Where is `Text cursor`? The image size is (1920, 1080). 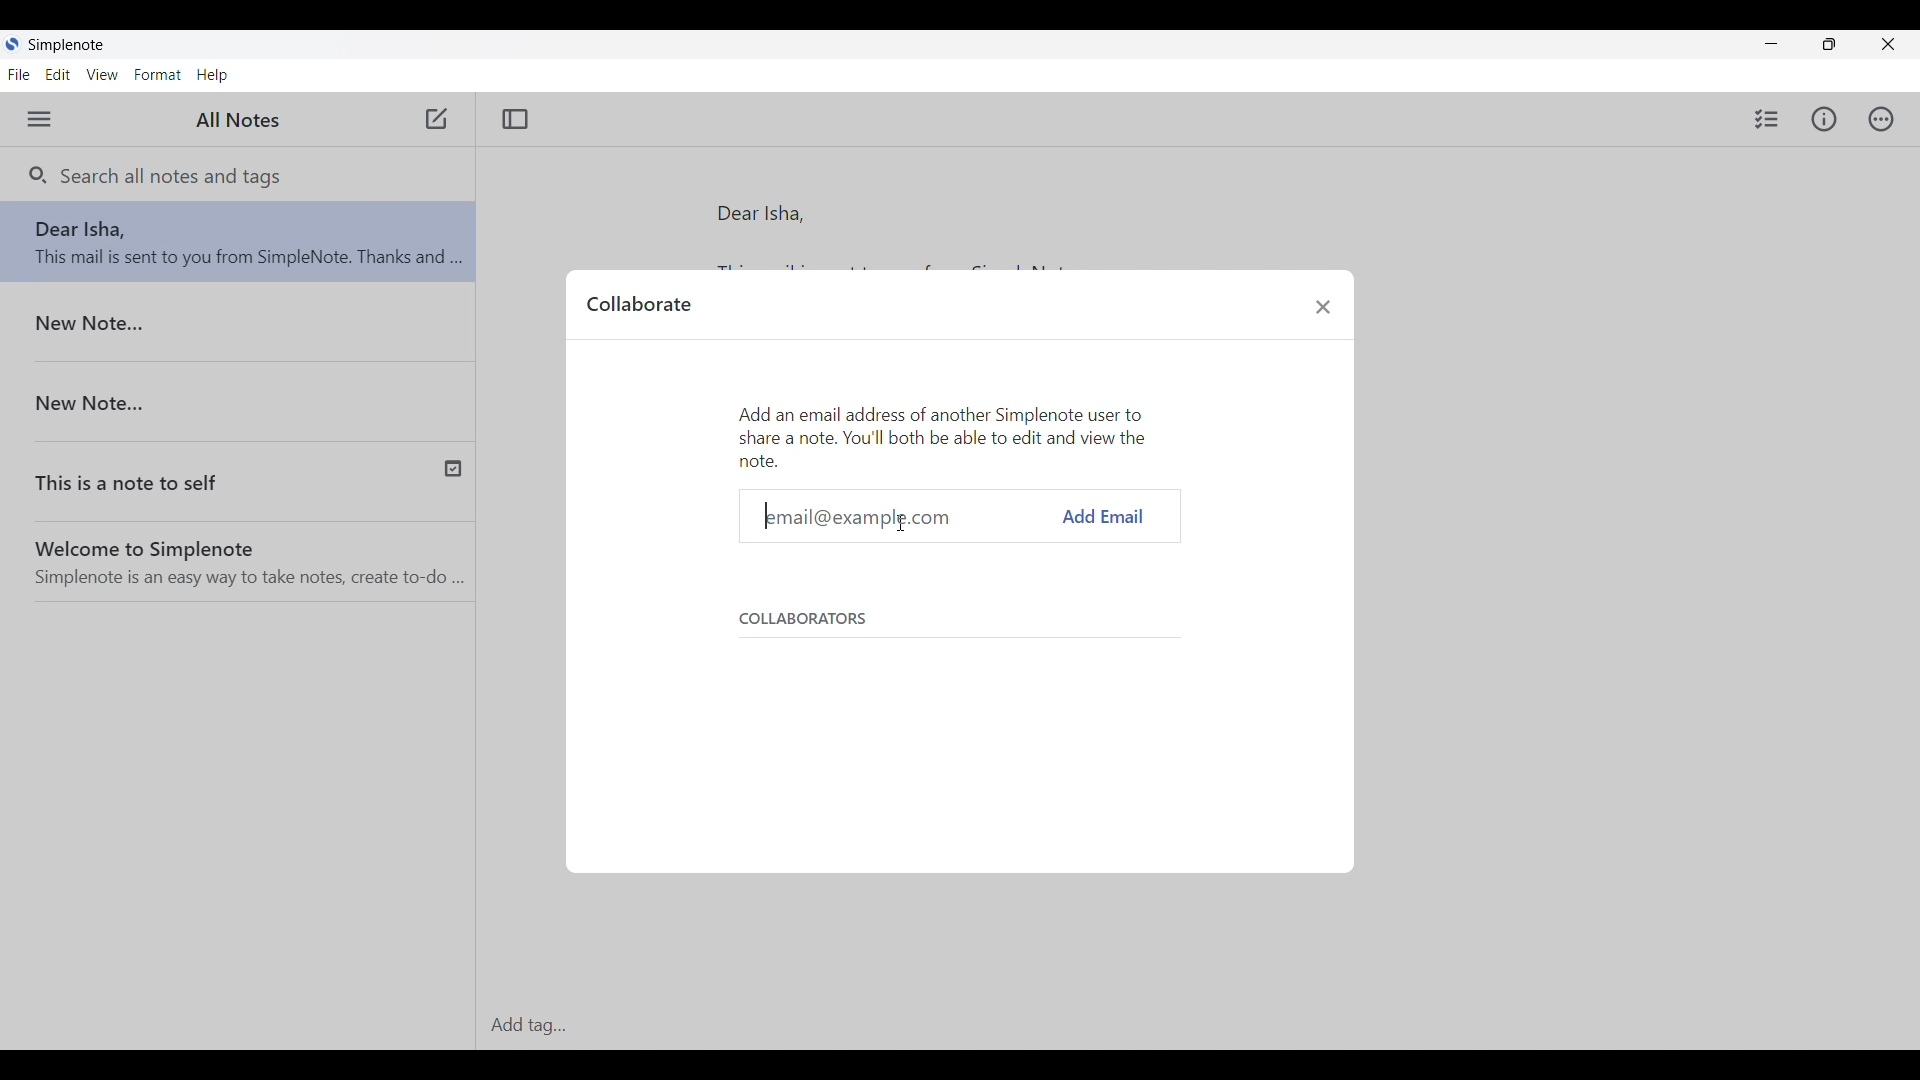 Text cursor is located at coordinates (756, 521).